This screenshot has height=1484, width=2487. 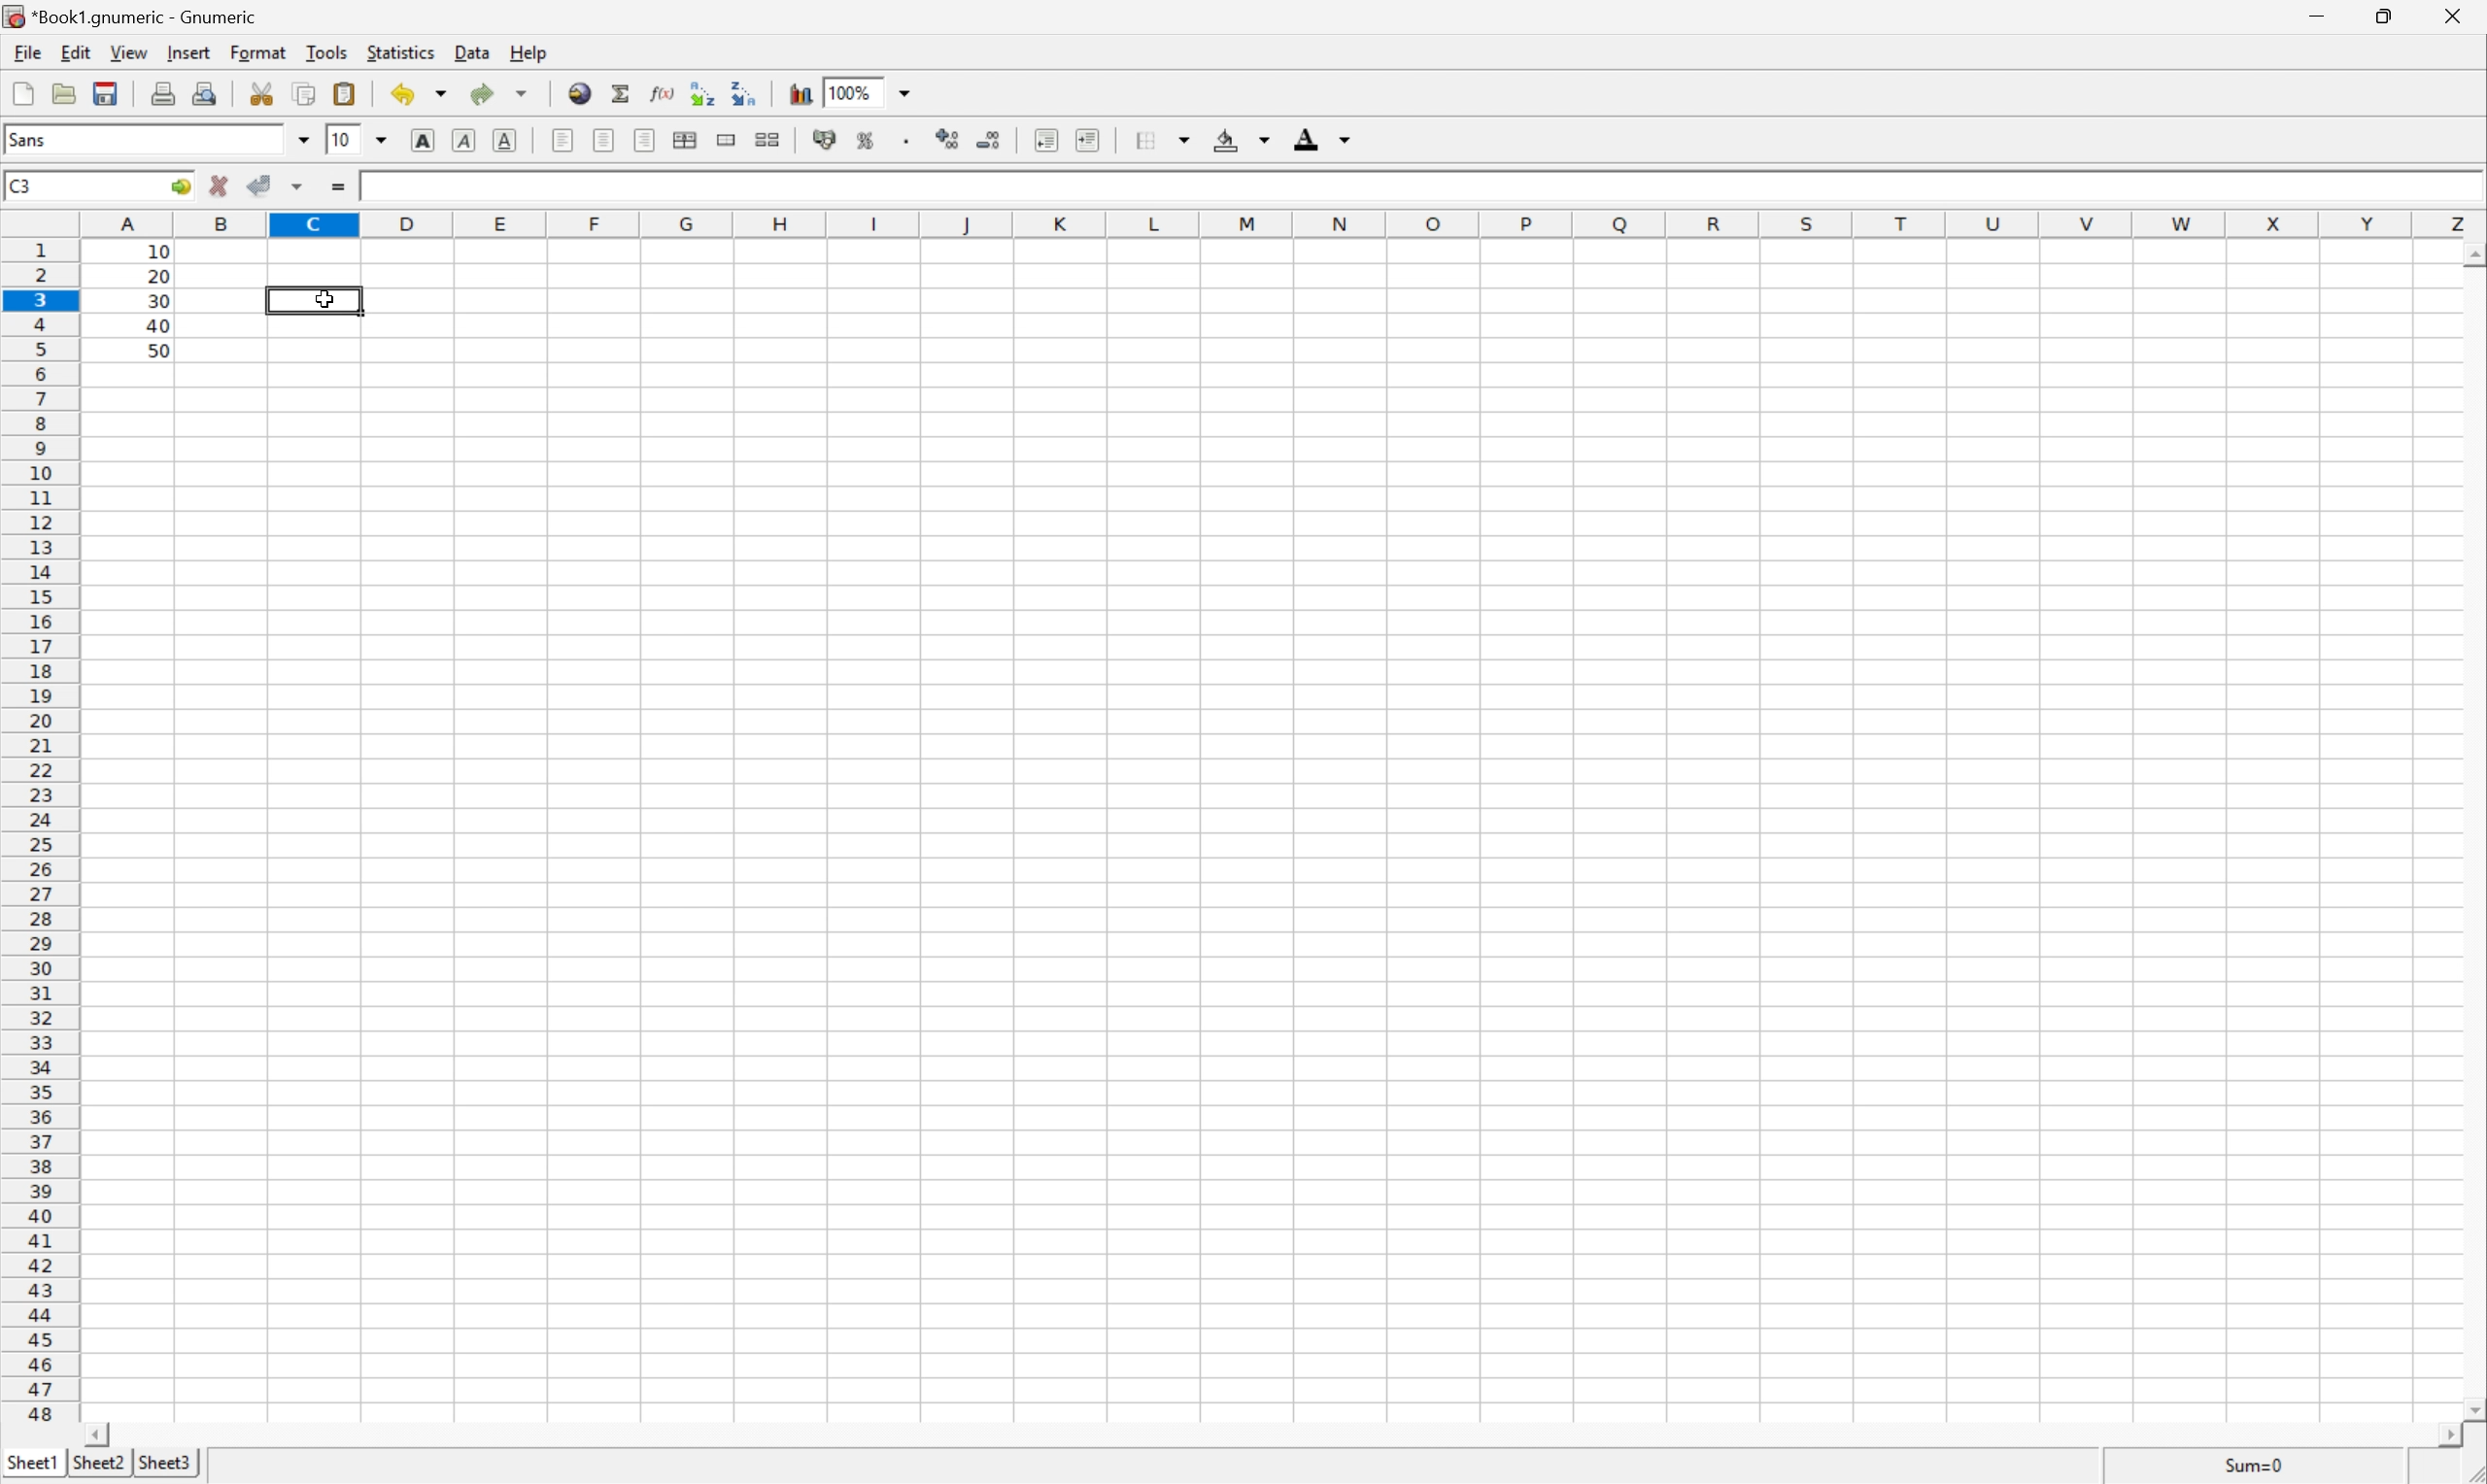 What do you see at coordinates (76, 49) in the screenshot?
I see `Edit` at bounding box center [76, 49].